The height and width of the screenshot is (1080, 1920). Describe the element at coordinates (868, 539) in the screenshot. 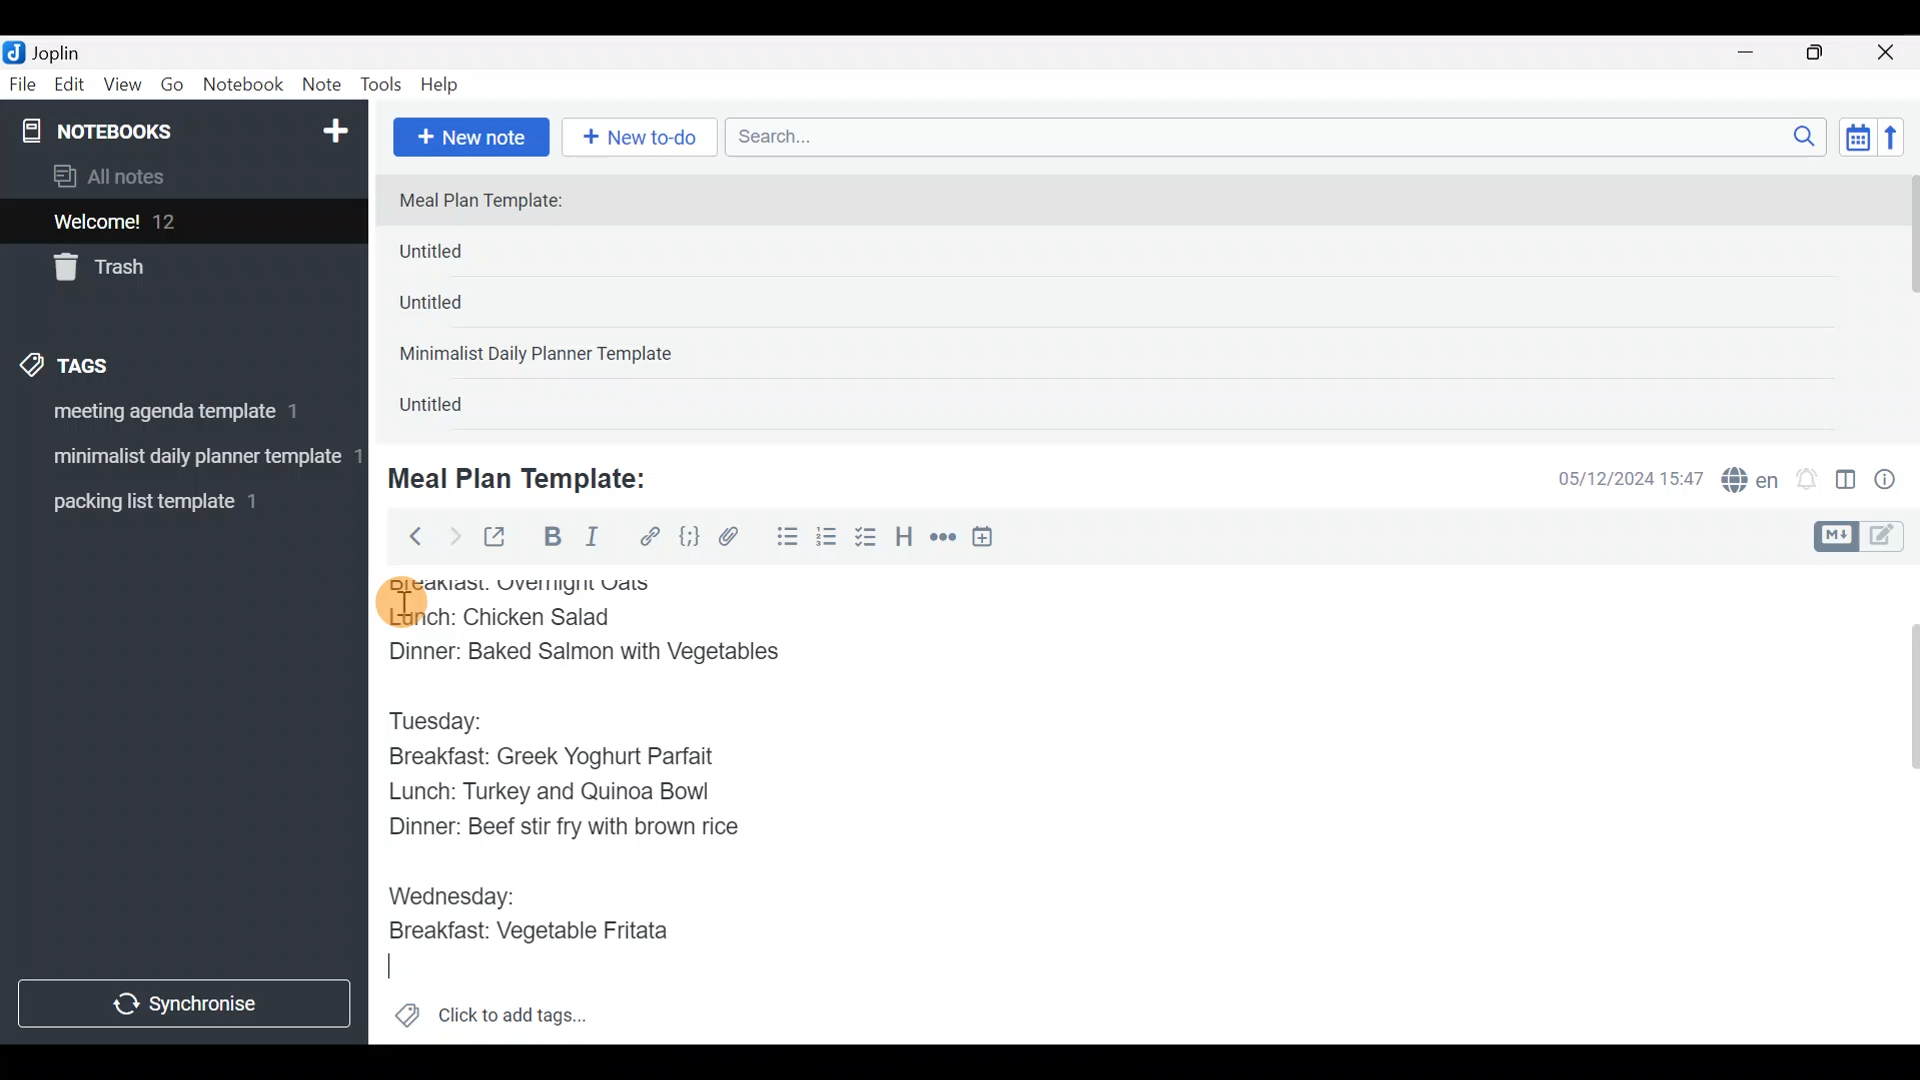

I see `Checkbox` at that location.